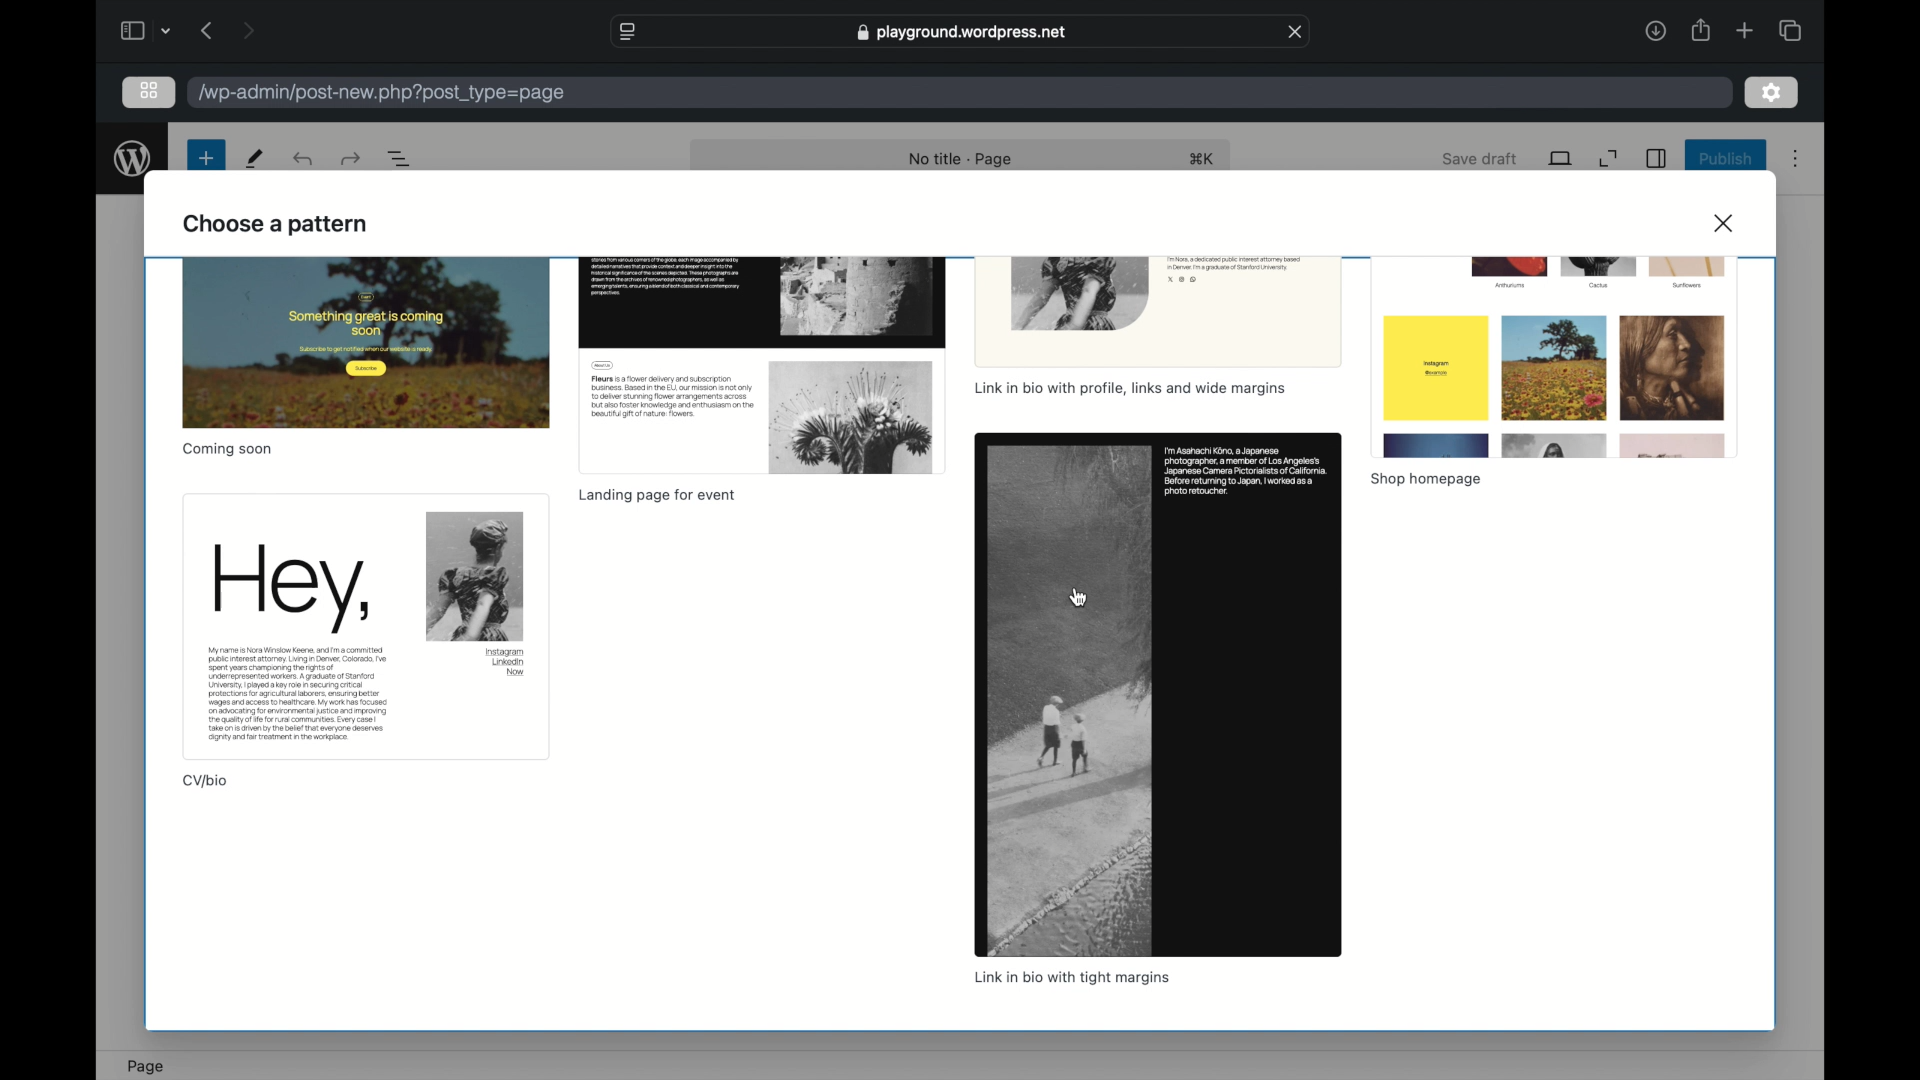 Image resolution: width=1920 pixels, height=1080 pixels. I want to click on close, so click(1296, 32).